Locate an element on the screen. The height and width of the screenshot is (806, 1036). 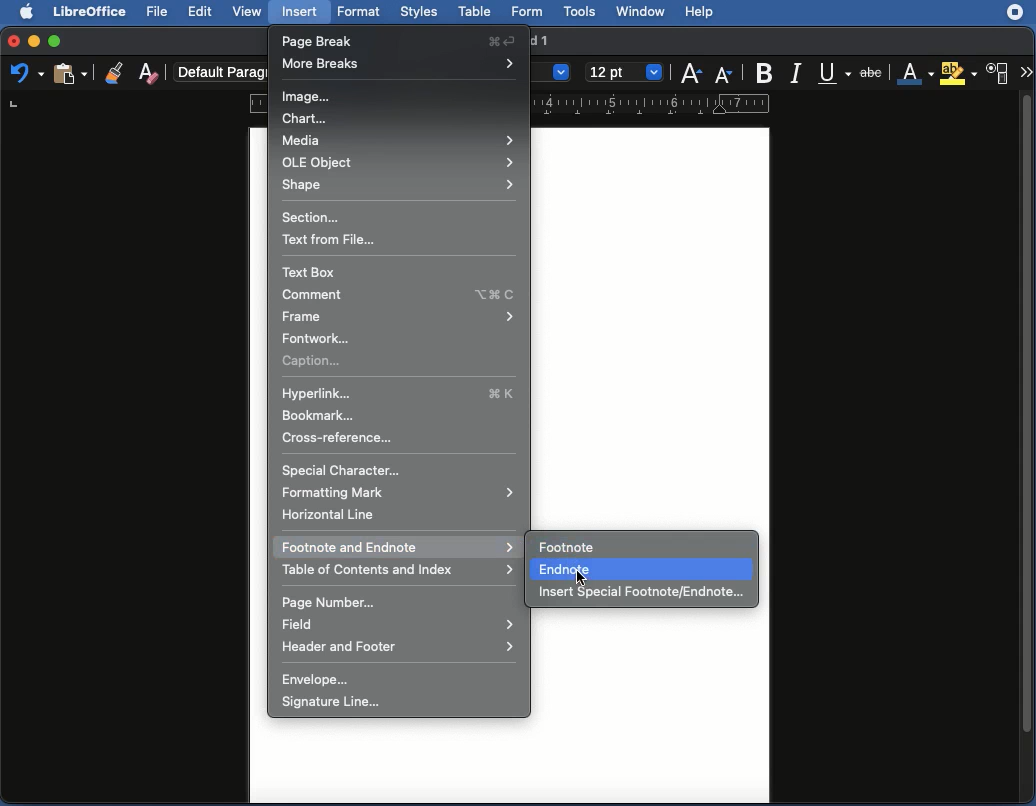
File is located at coordinates (159, 12).